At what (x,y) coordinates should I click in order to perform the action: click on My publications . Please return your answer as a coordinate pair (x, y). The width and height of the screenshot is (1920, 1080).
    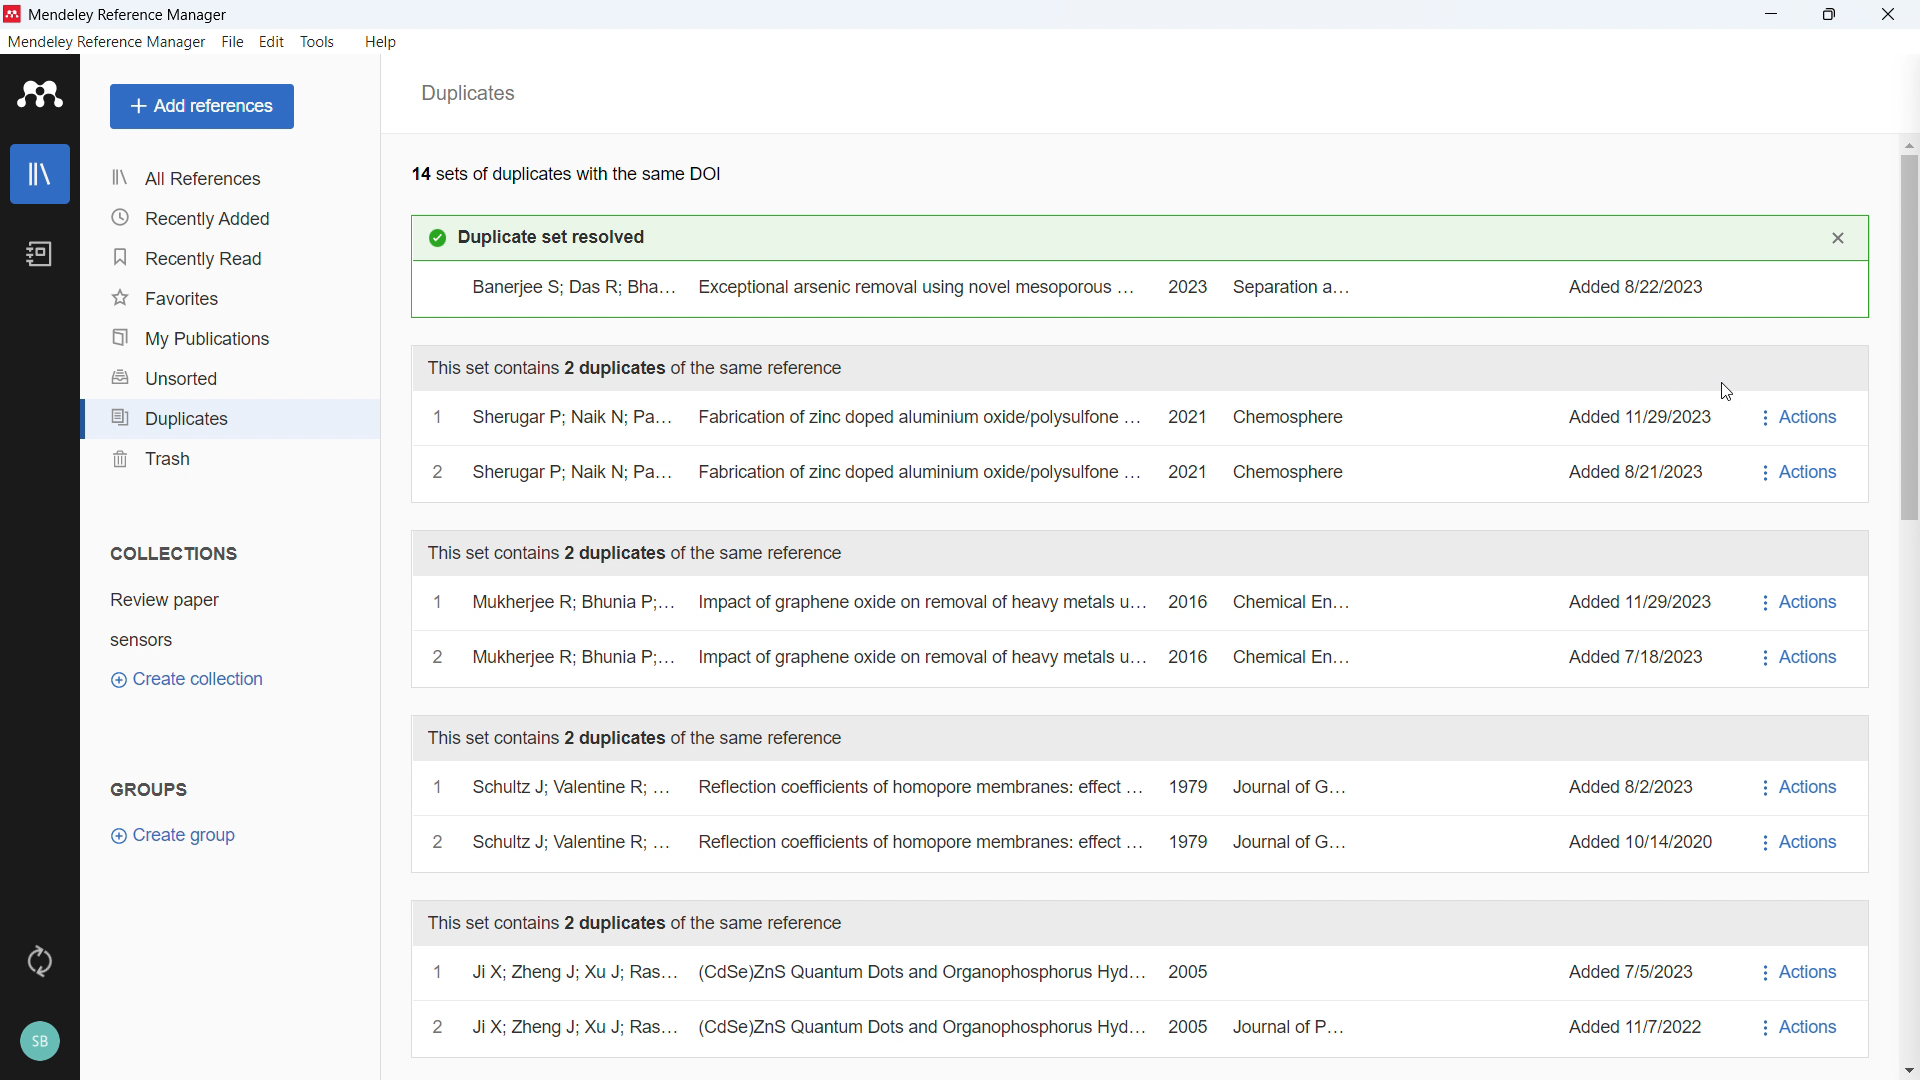
    Looking at the image, I should click on (228, 337).